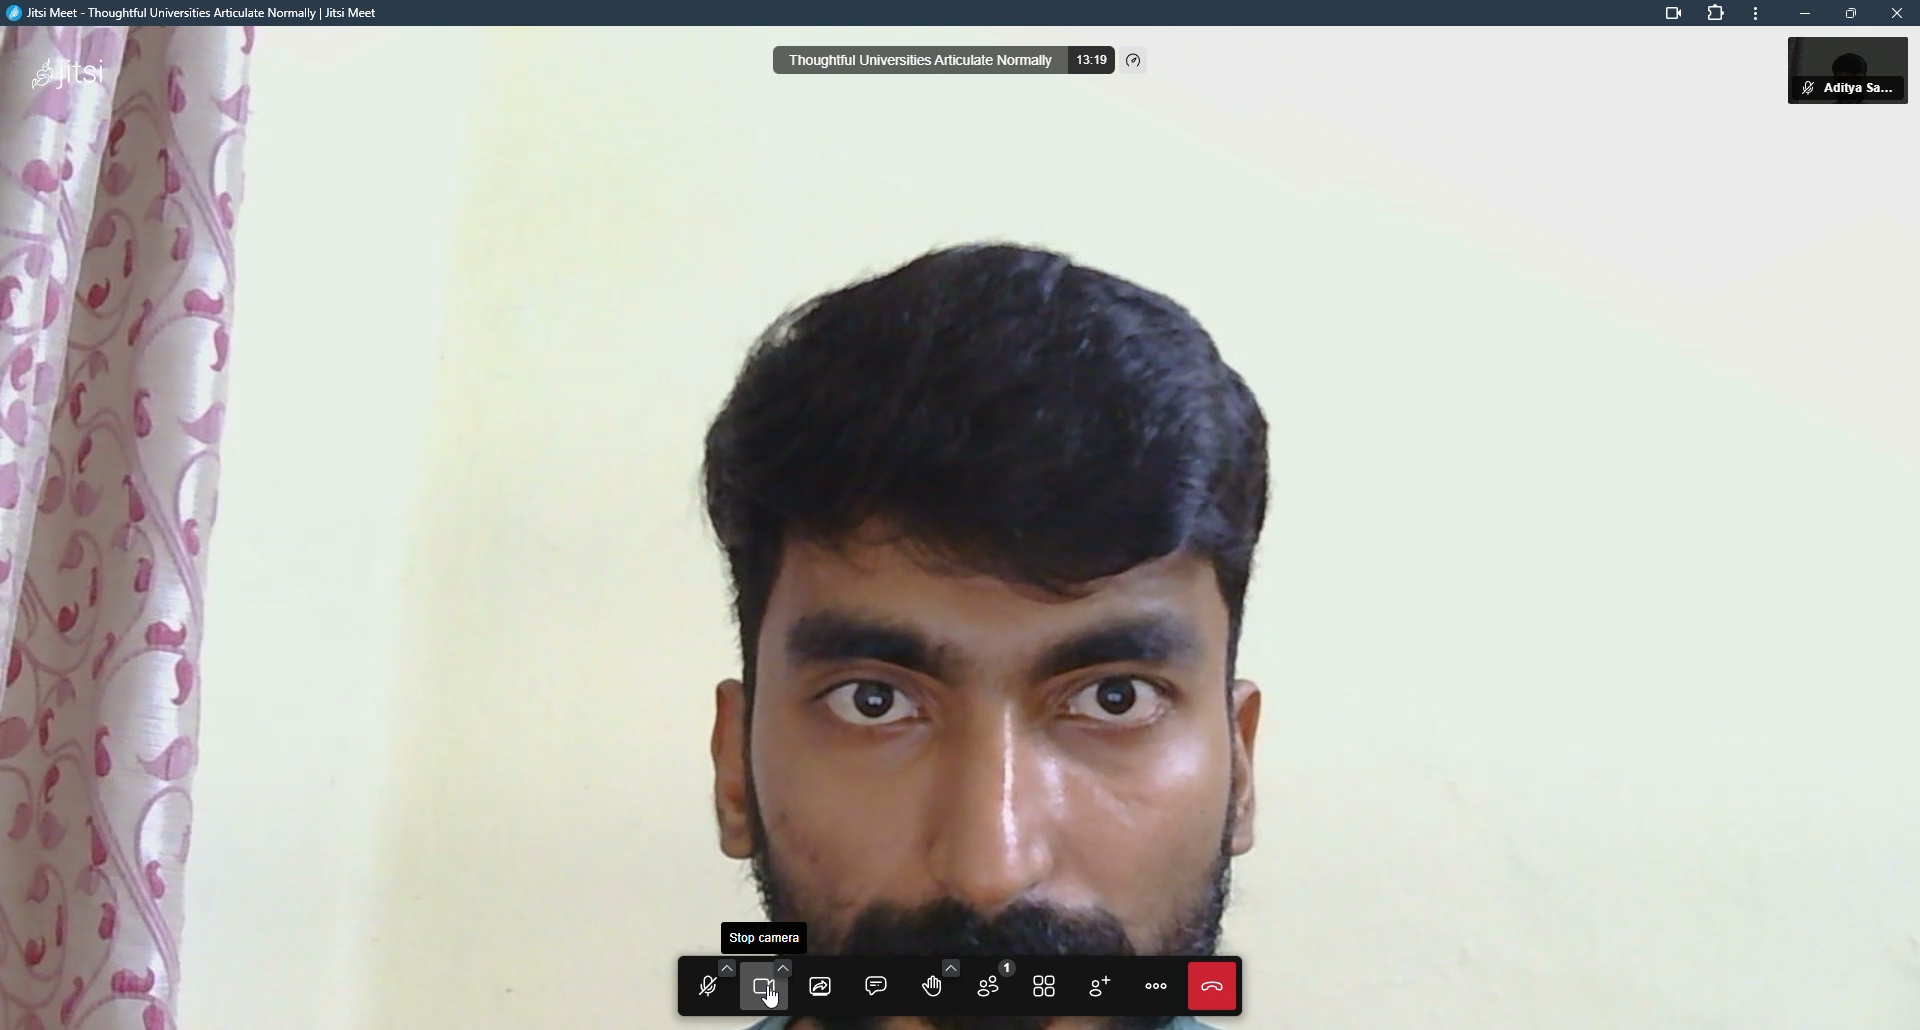 The height and width of the screenshot is (1030, 1920). Describe the element at coordinates (878, 983) in the screenshot. I see `open chat` at that location.